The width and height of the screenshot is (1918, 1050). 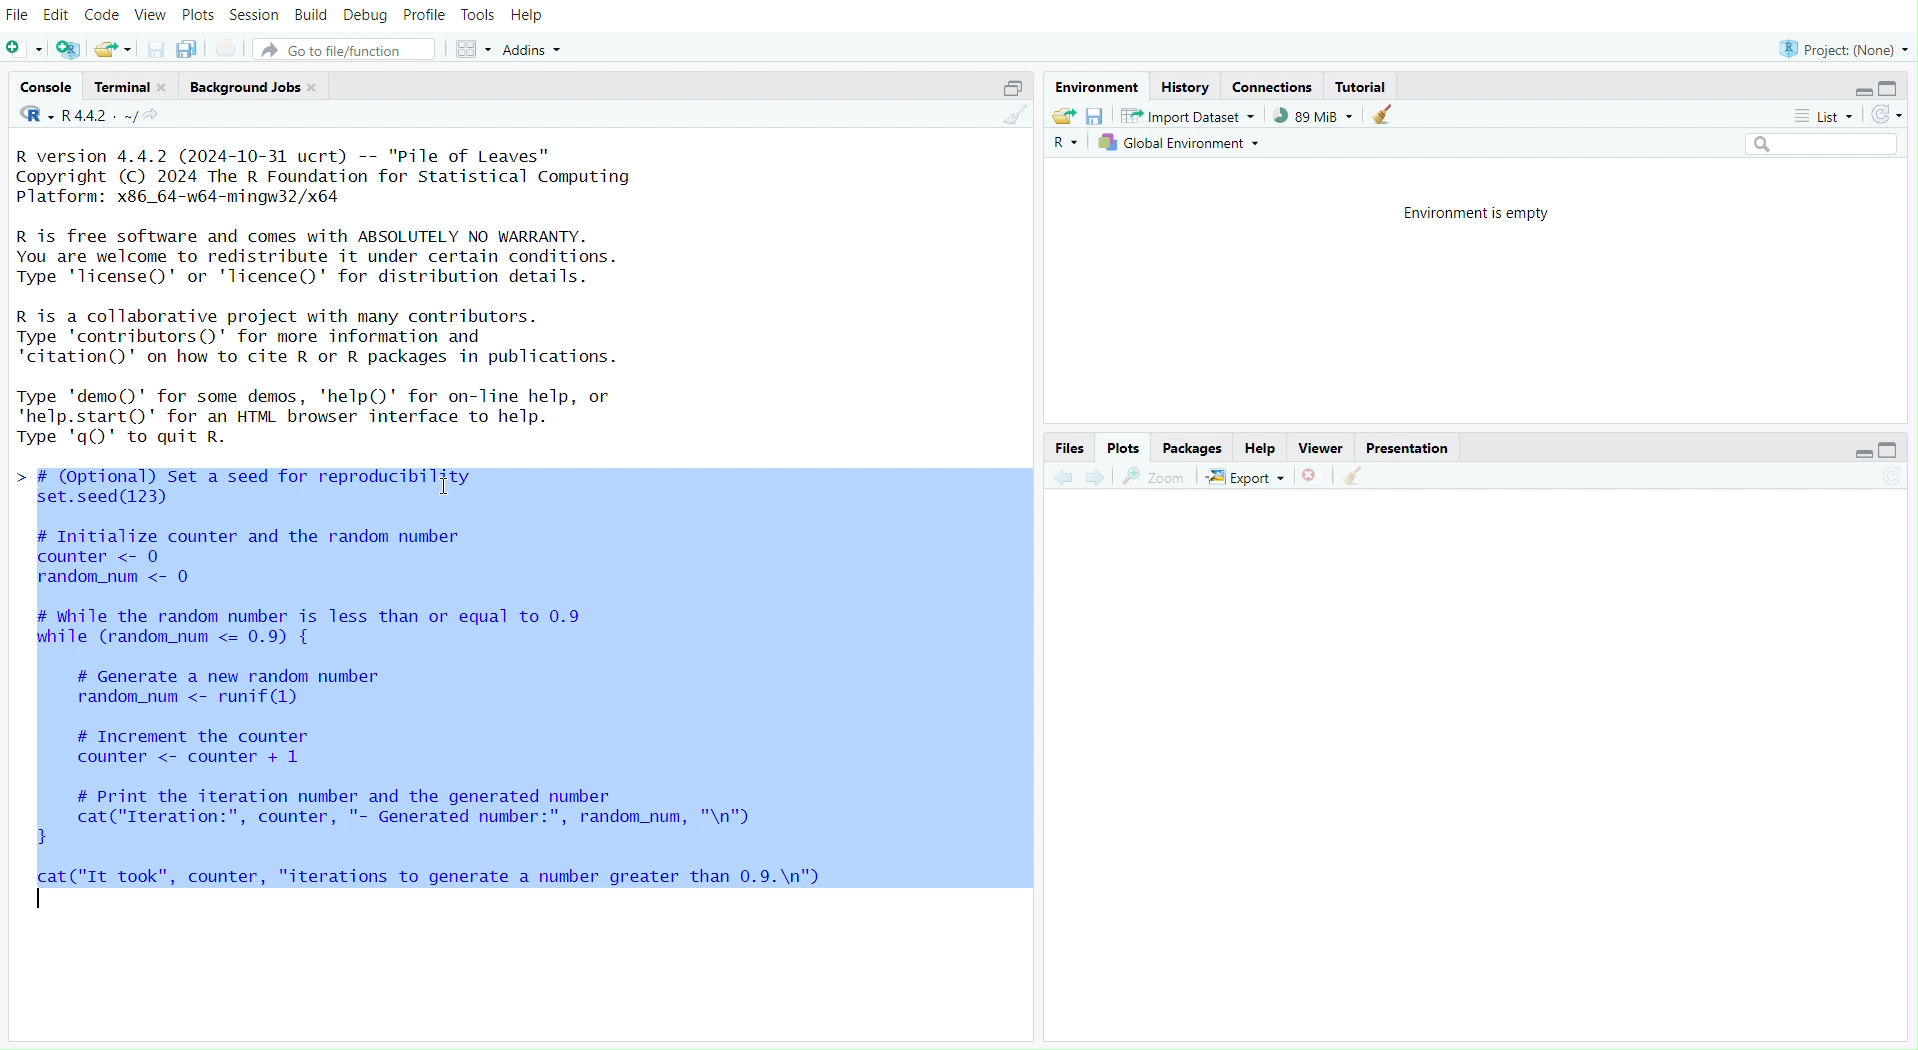 What do you see at coordinates (47, 87) in the screenshot?
I see `Console` at bounding box center [47, 87].